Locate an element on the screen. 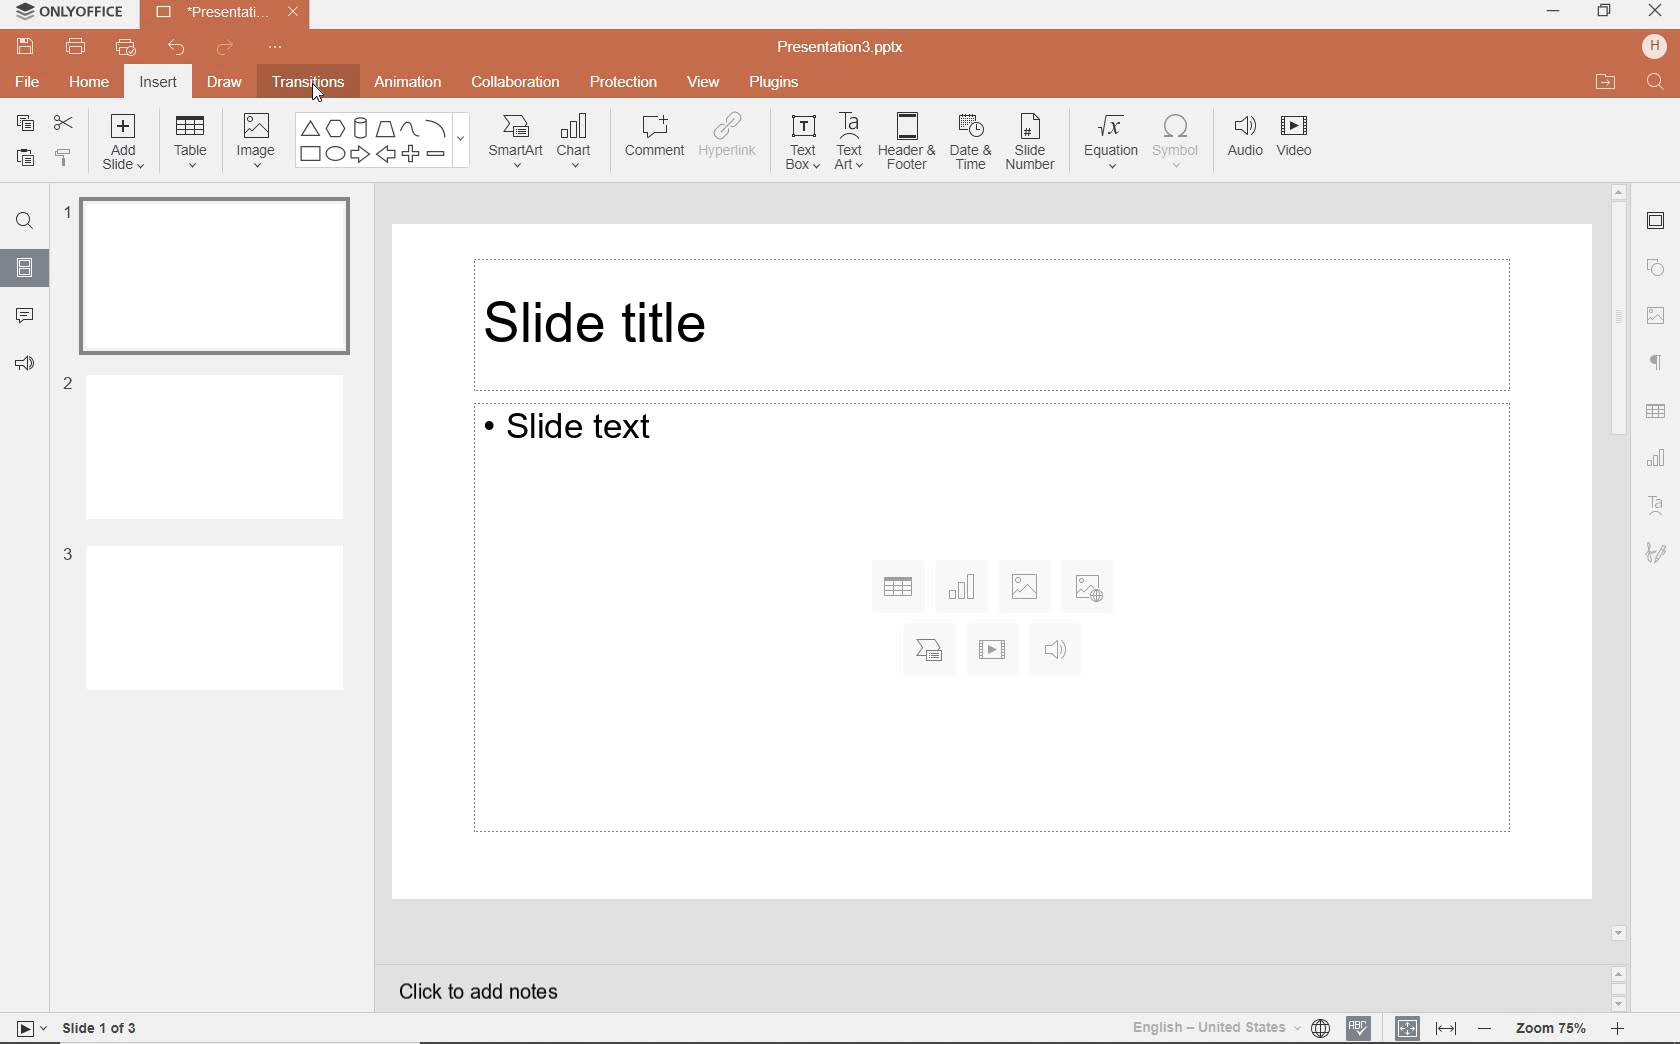  print is located at coordinates (76, 45).